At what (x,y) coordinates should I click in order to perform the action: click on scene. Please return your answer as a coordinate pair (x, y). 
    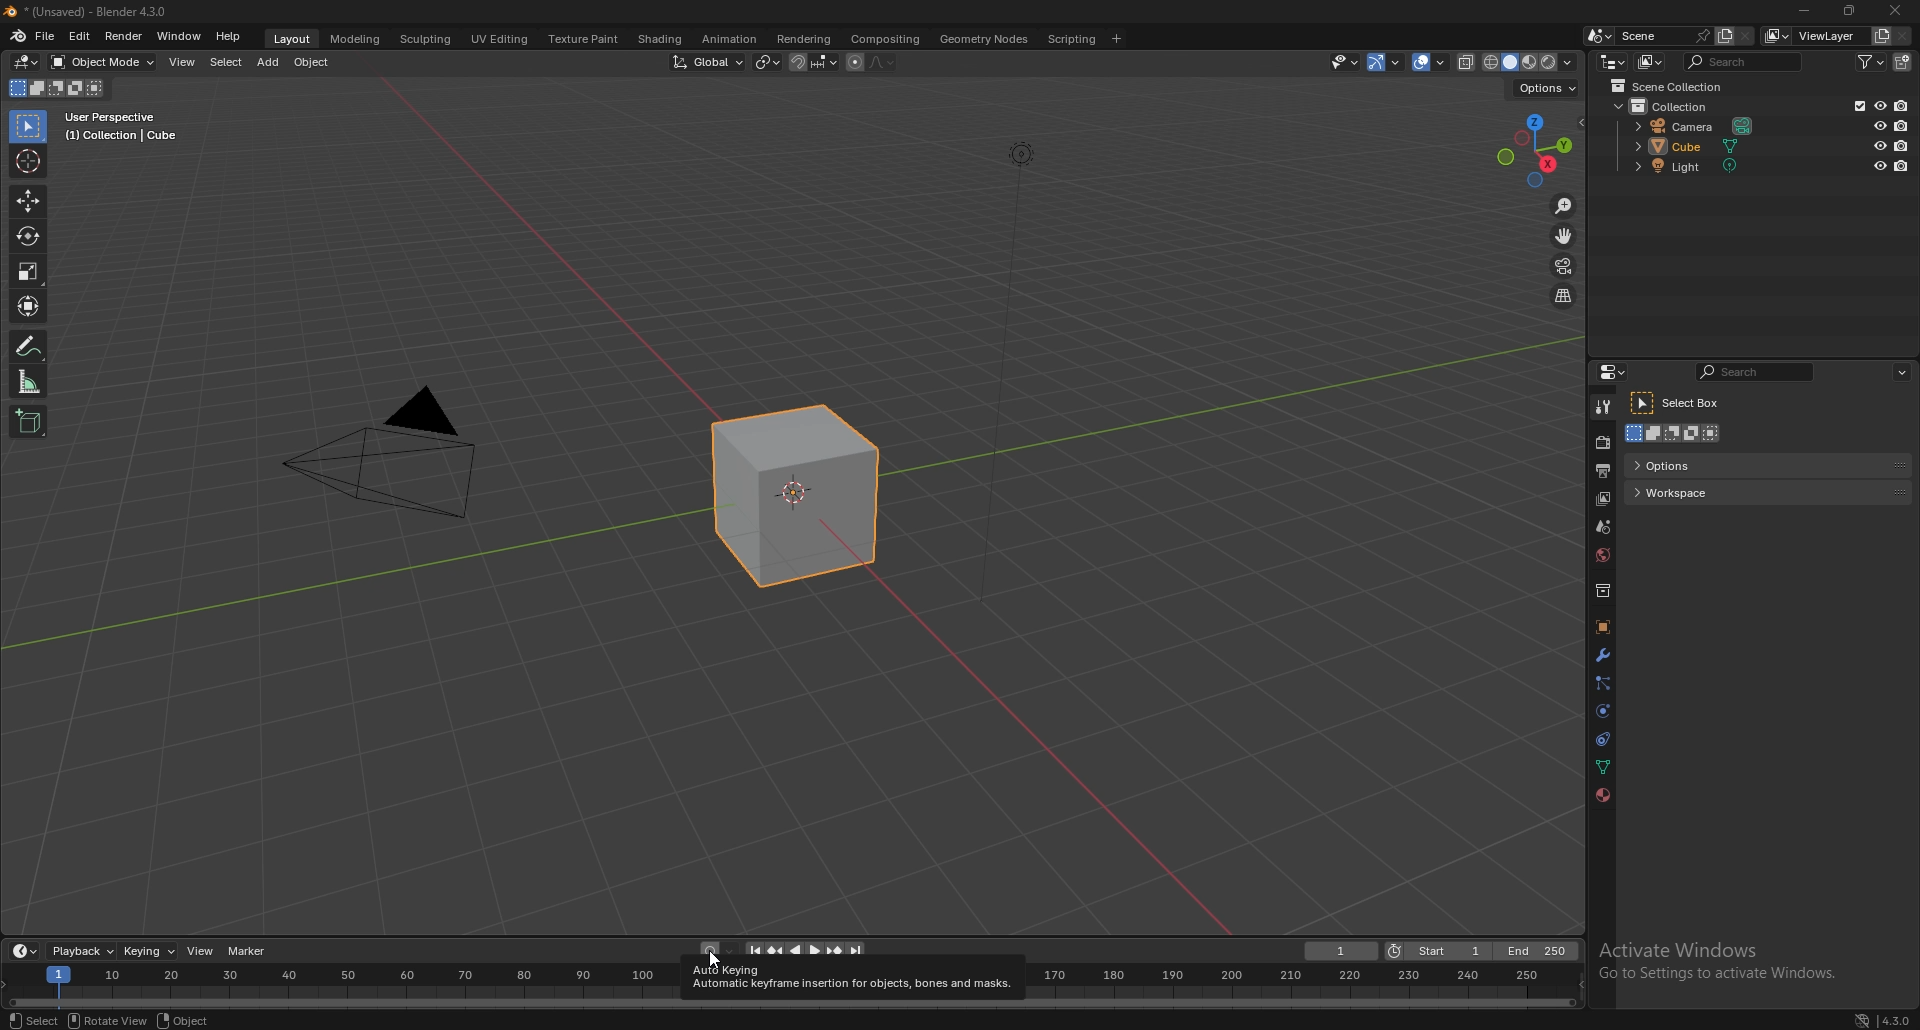
    Looking at the image, I should click on (1604, 525).